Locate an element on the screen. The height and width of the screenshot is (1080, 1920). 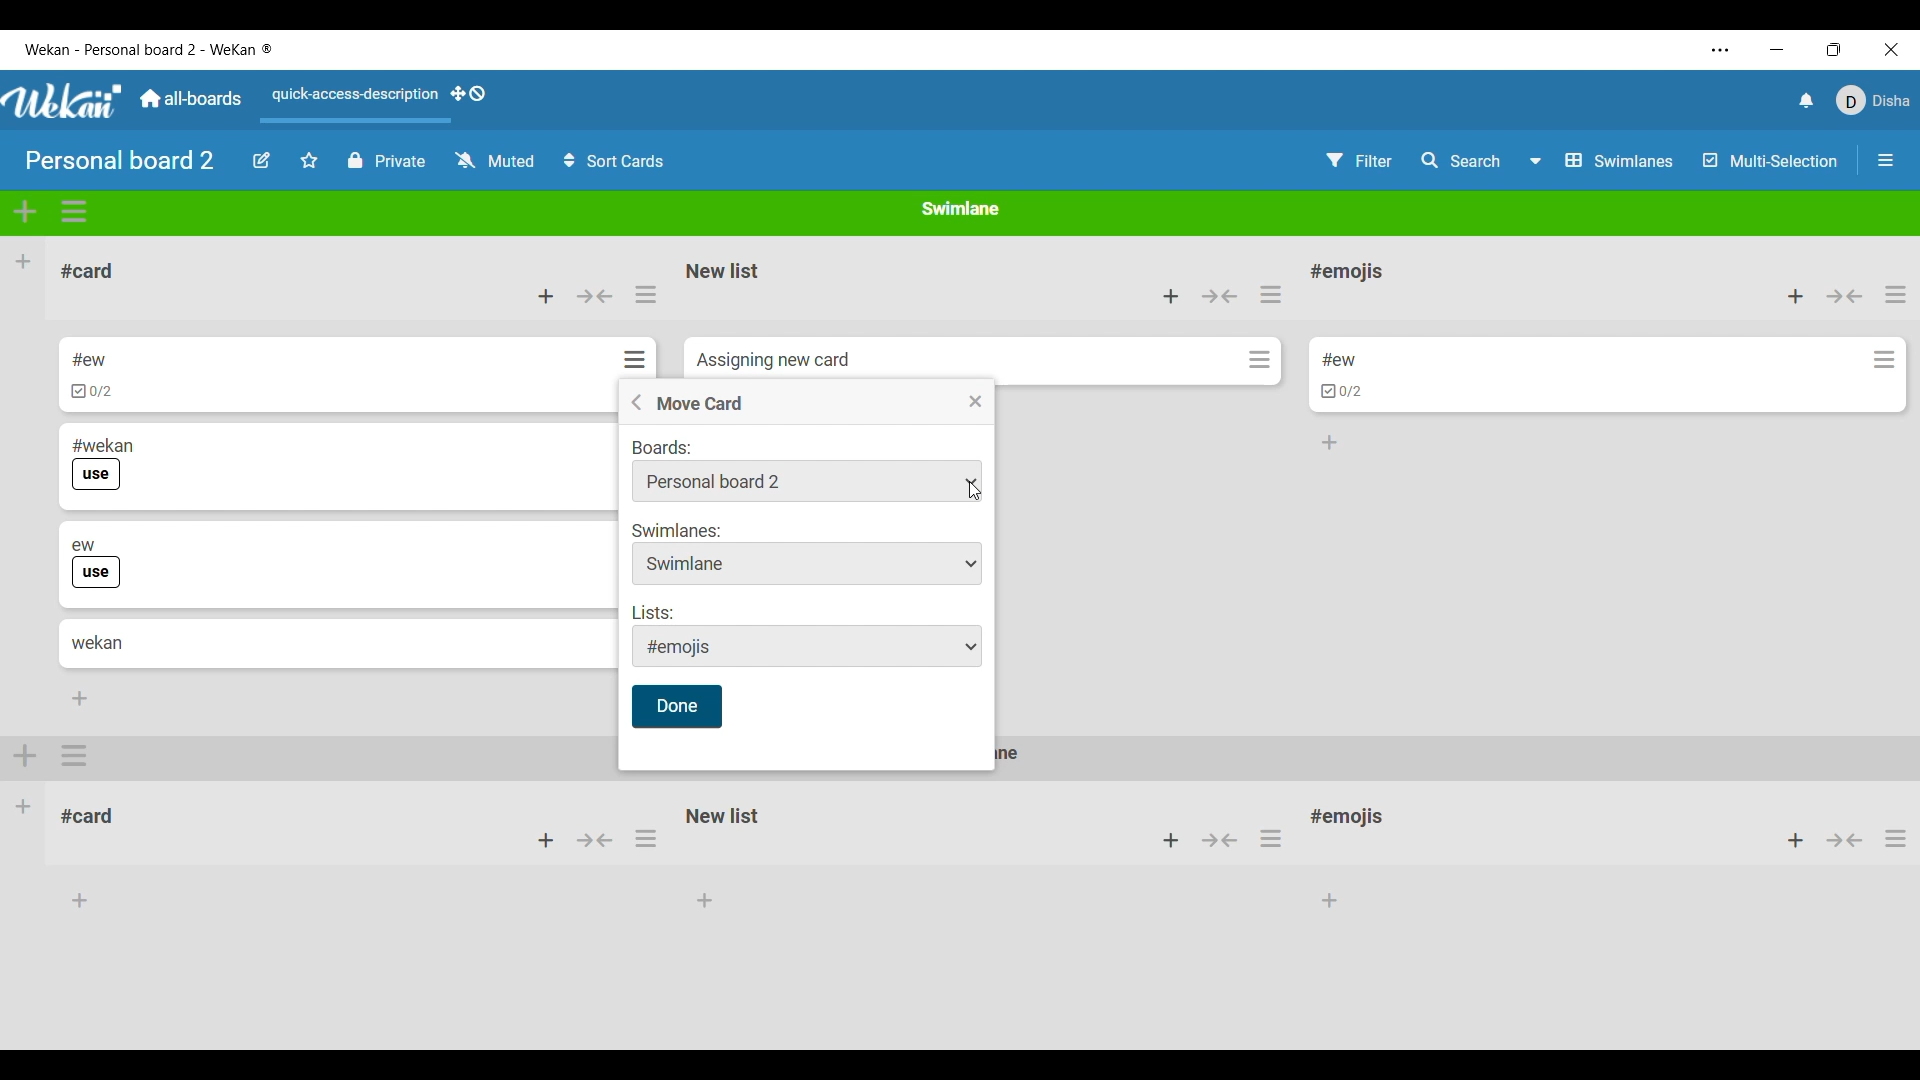
Current account is located at coordinates (1874, 100).